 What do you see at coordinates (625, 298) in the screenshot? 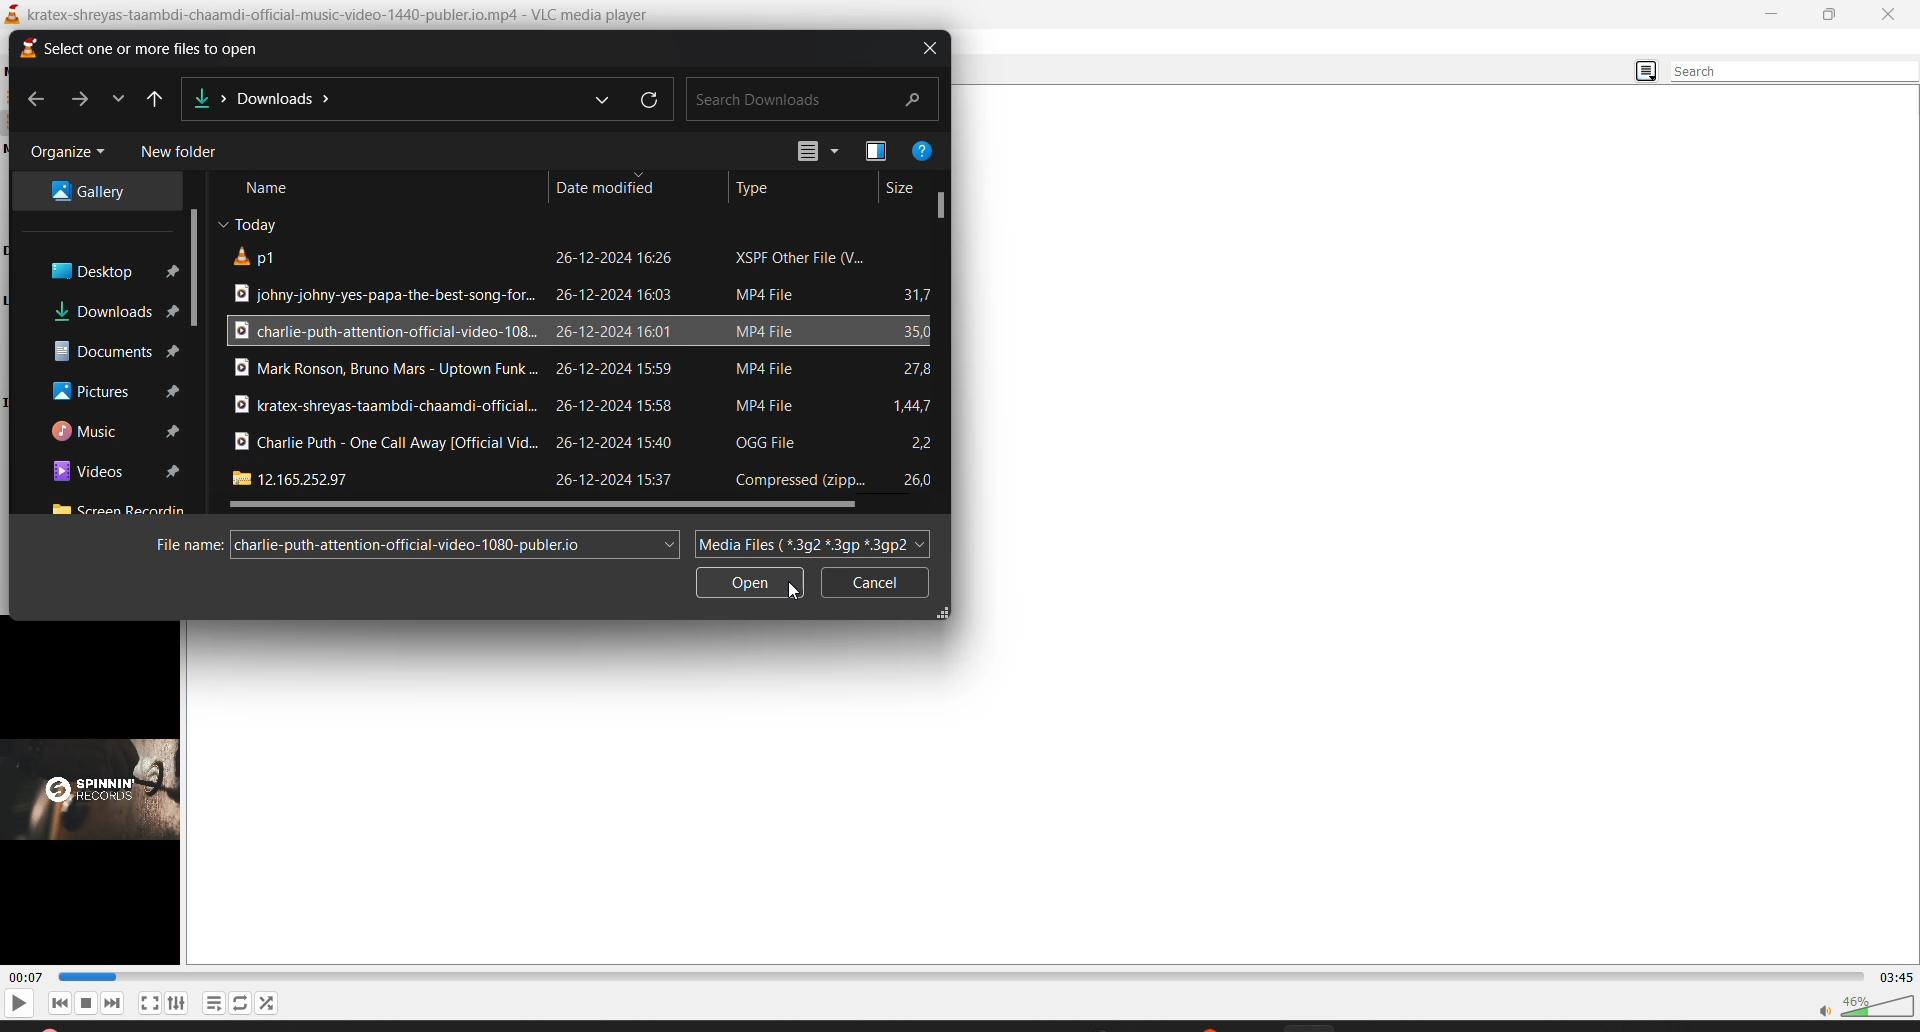
I see `date modified` at bounding box center [625, 298].